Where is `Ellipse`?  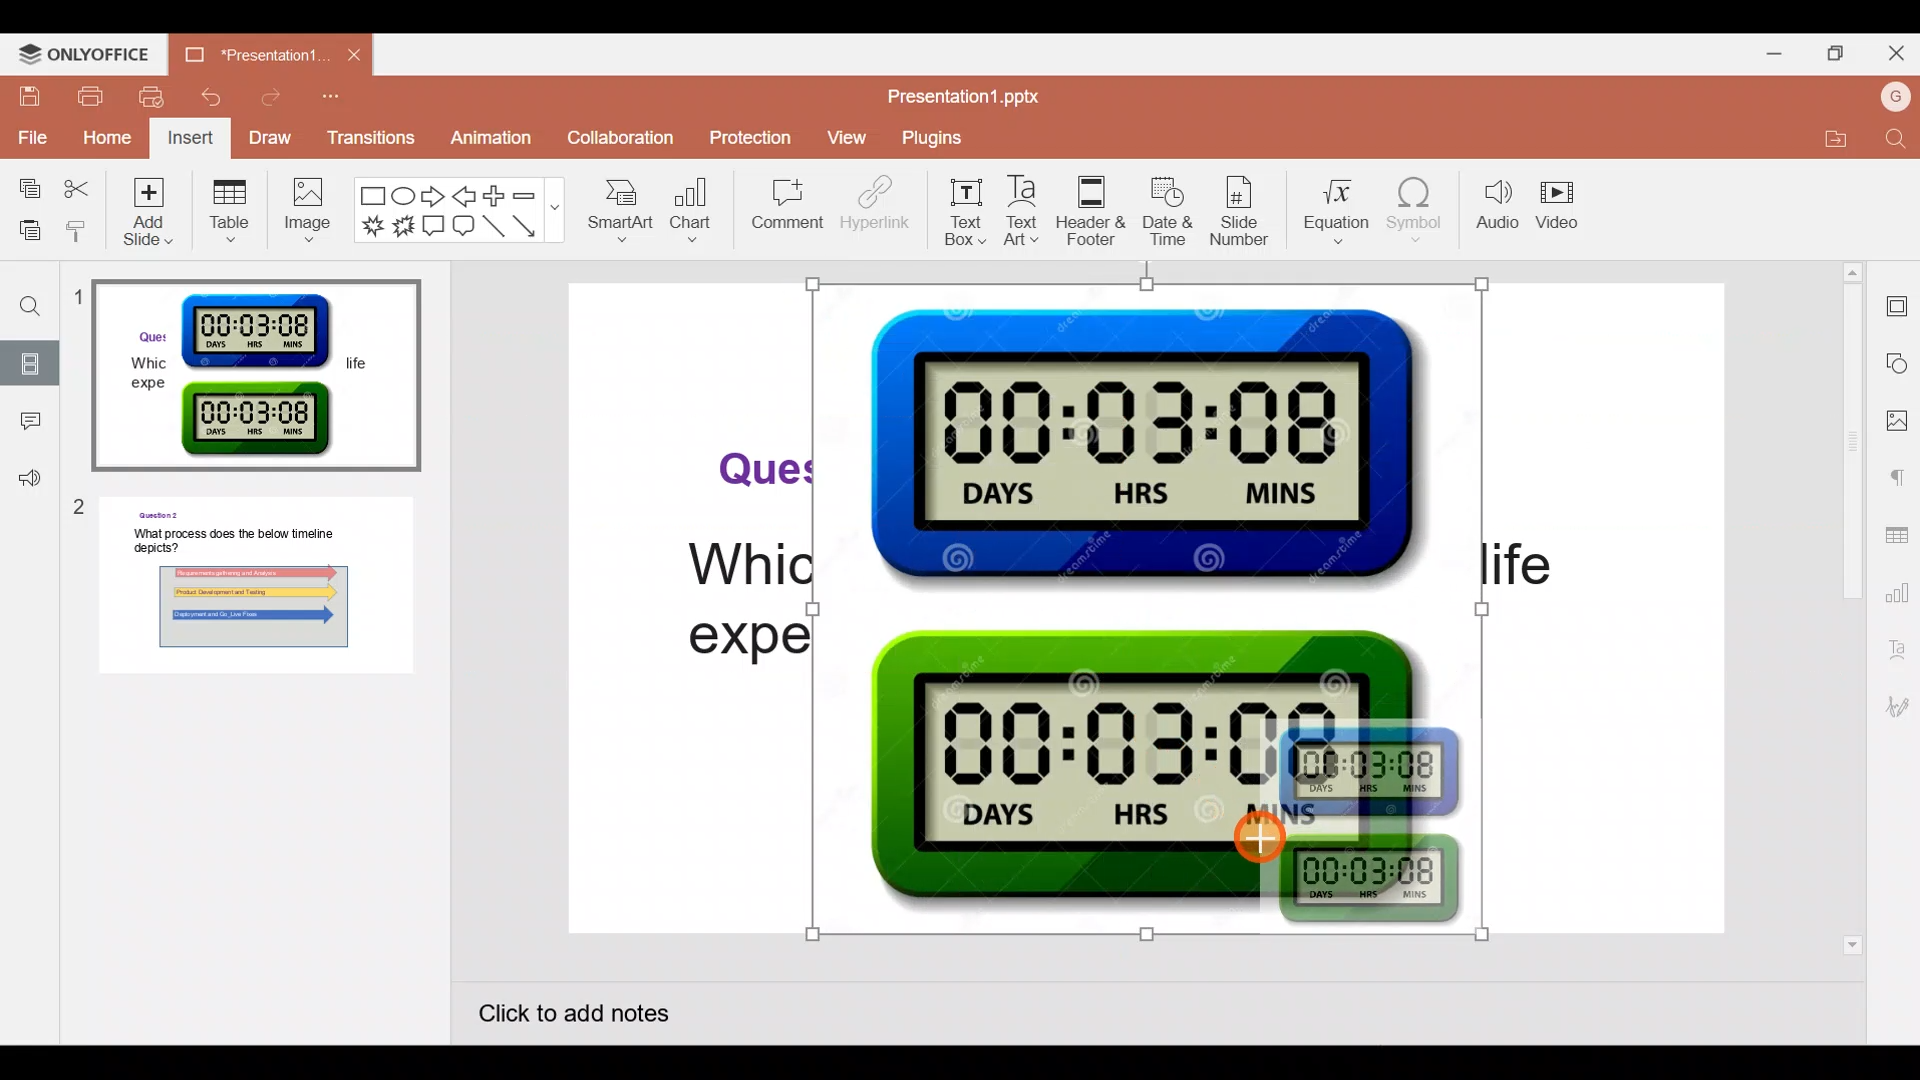 Ellipse is located at coordinates (403, 195).